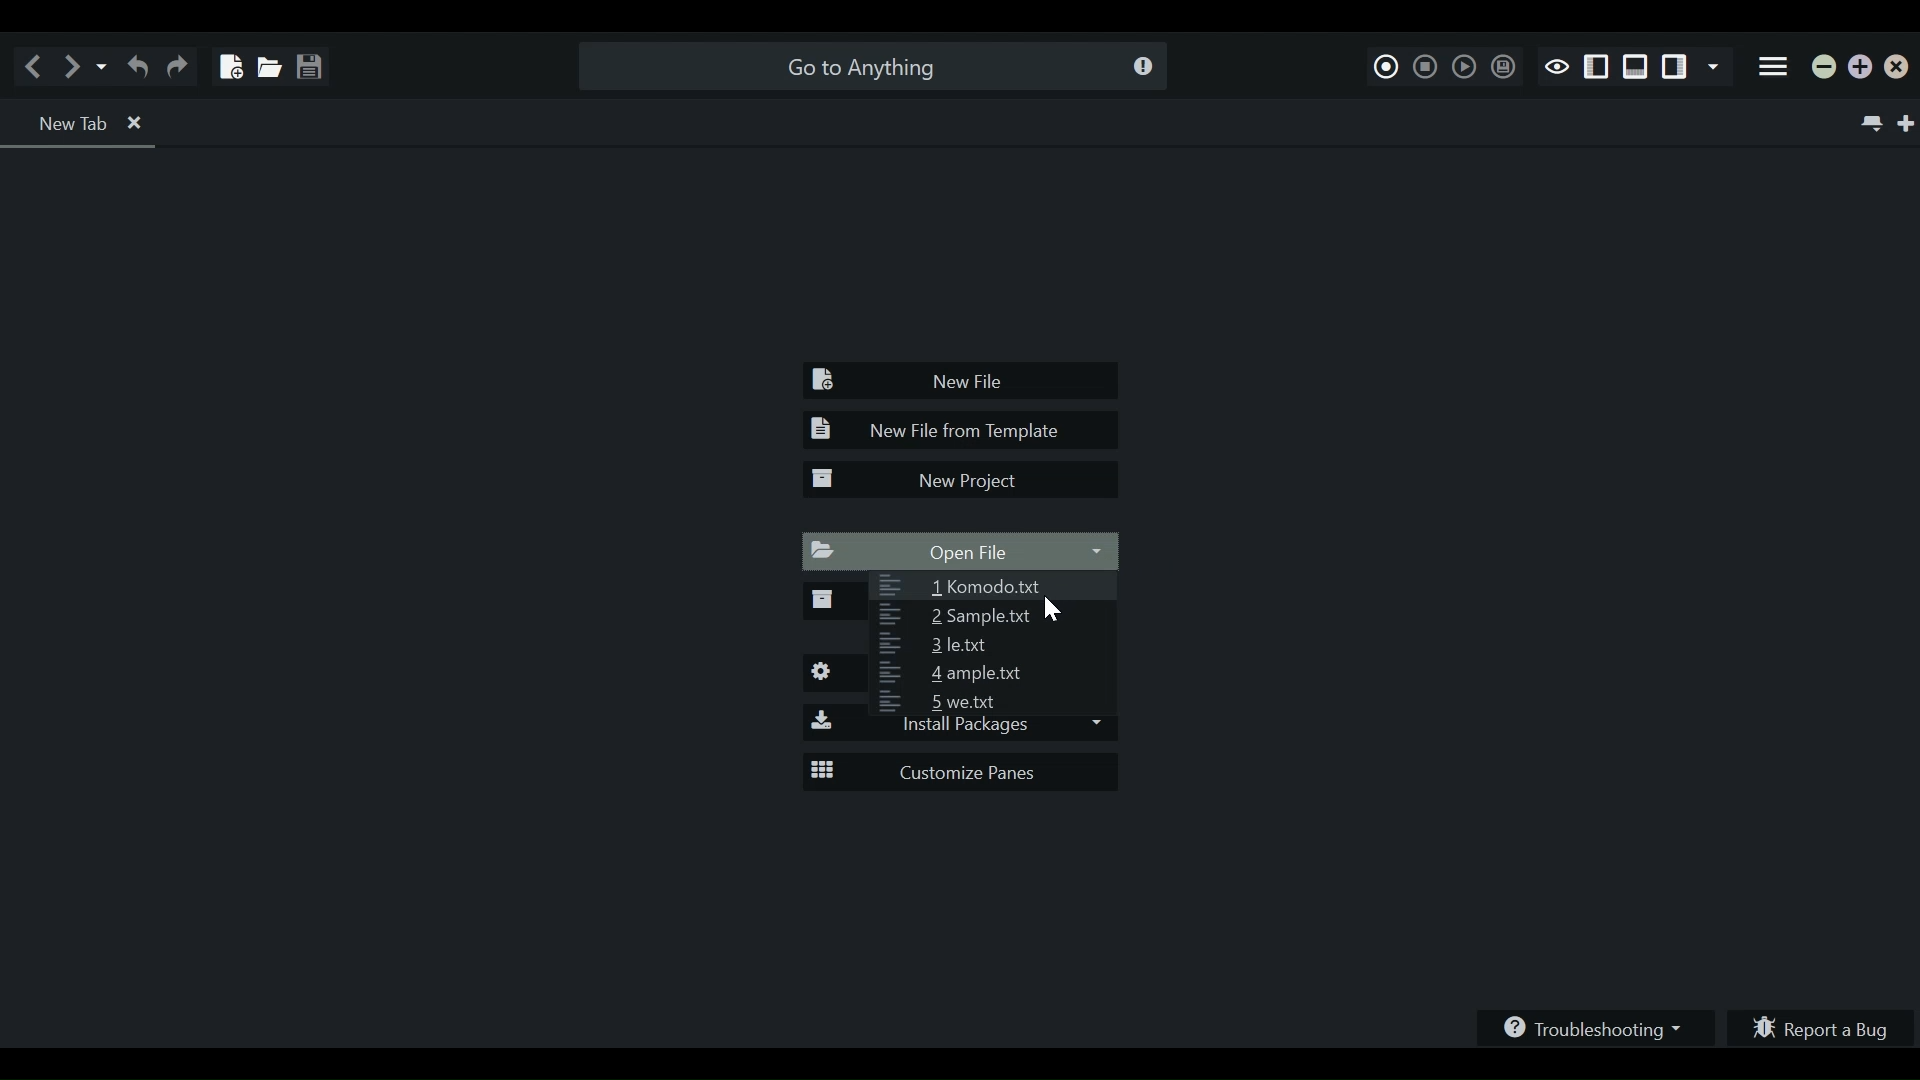 The image size is (1920, 1080). Describe the element at coordinates (1908, 122) in the screenshot. I see `New Tab` at that location.